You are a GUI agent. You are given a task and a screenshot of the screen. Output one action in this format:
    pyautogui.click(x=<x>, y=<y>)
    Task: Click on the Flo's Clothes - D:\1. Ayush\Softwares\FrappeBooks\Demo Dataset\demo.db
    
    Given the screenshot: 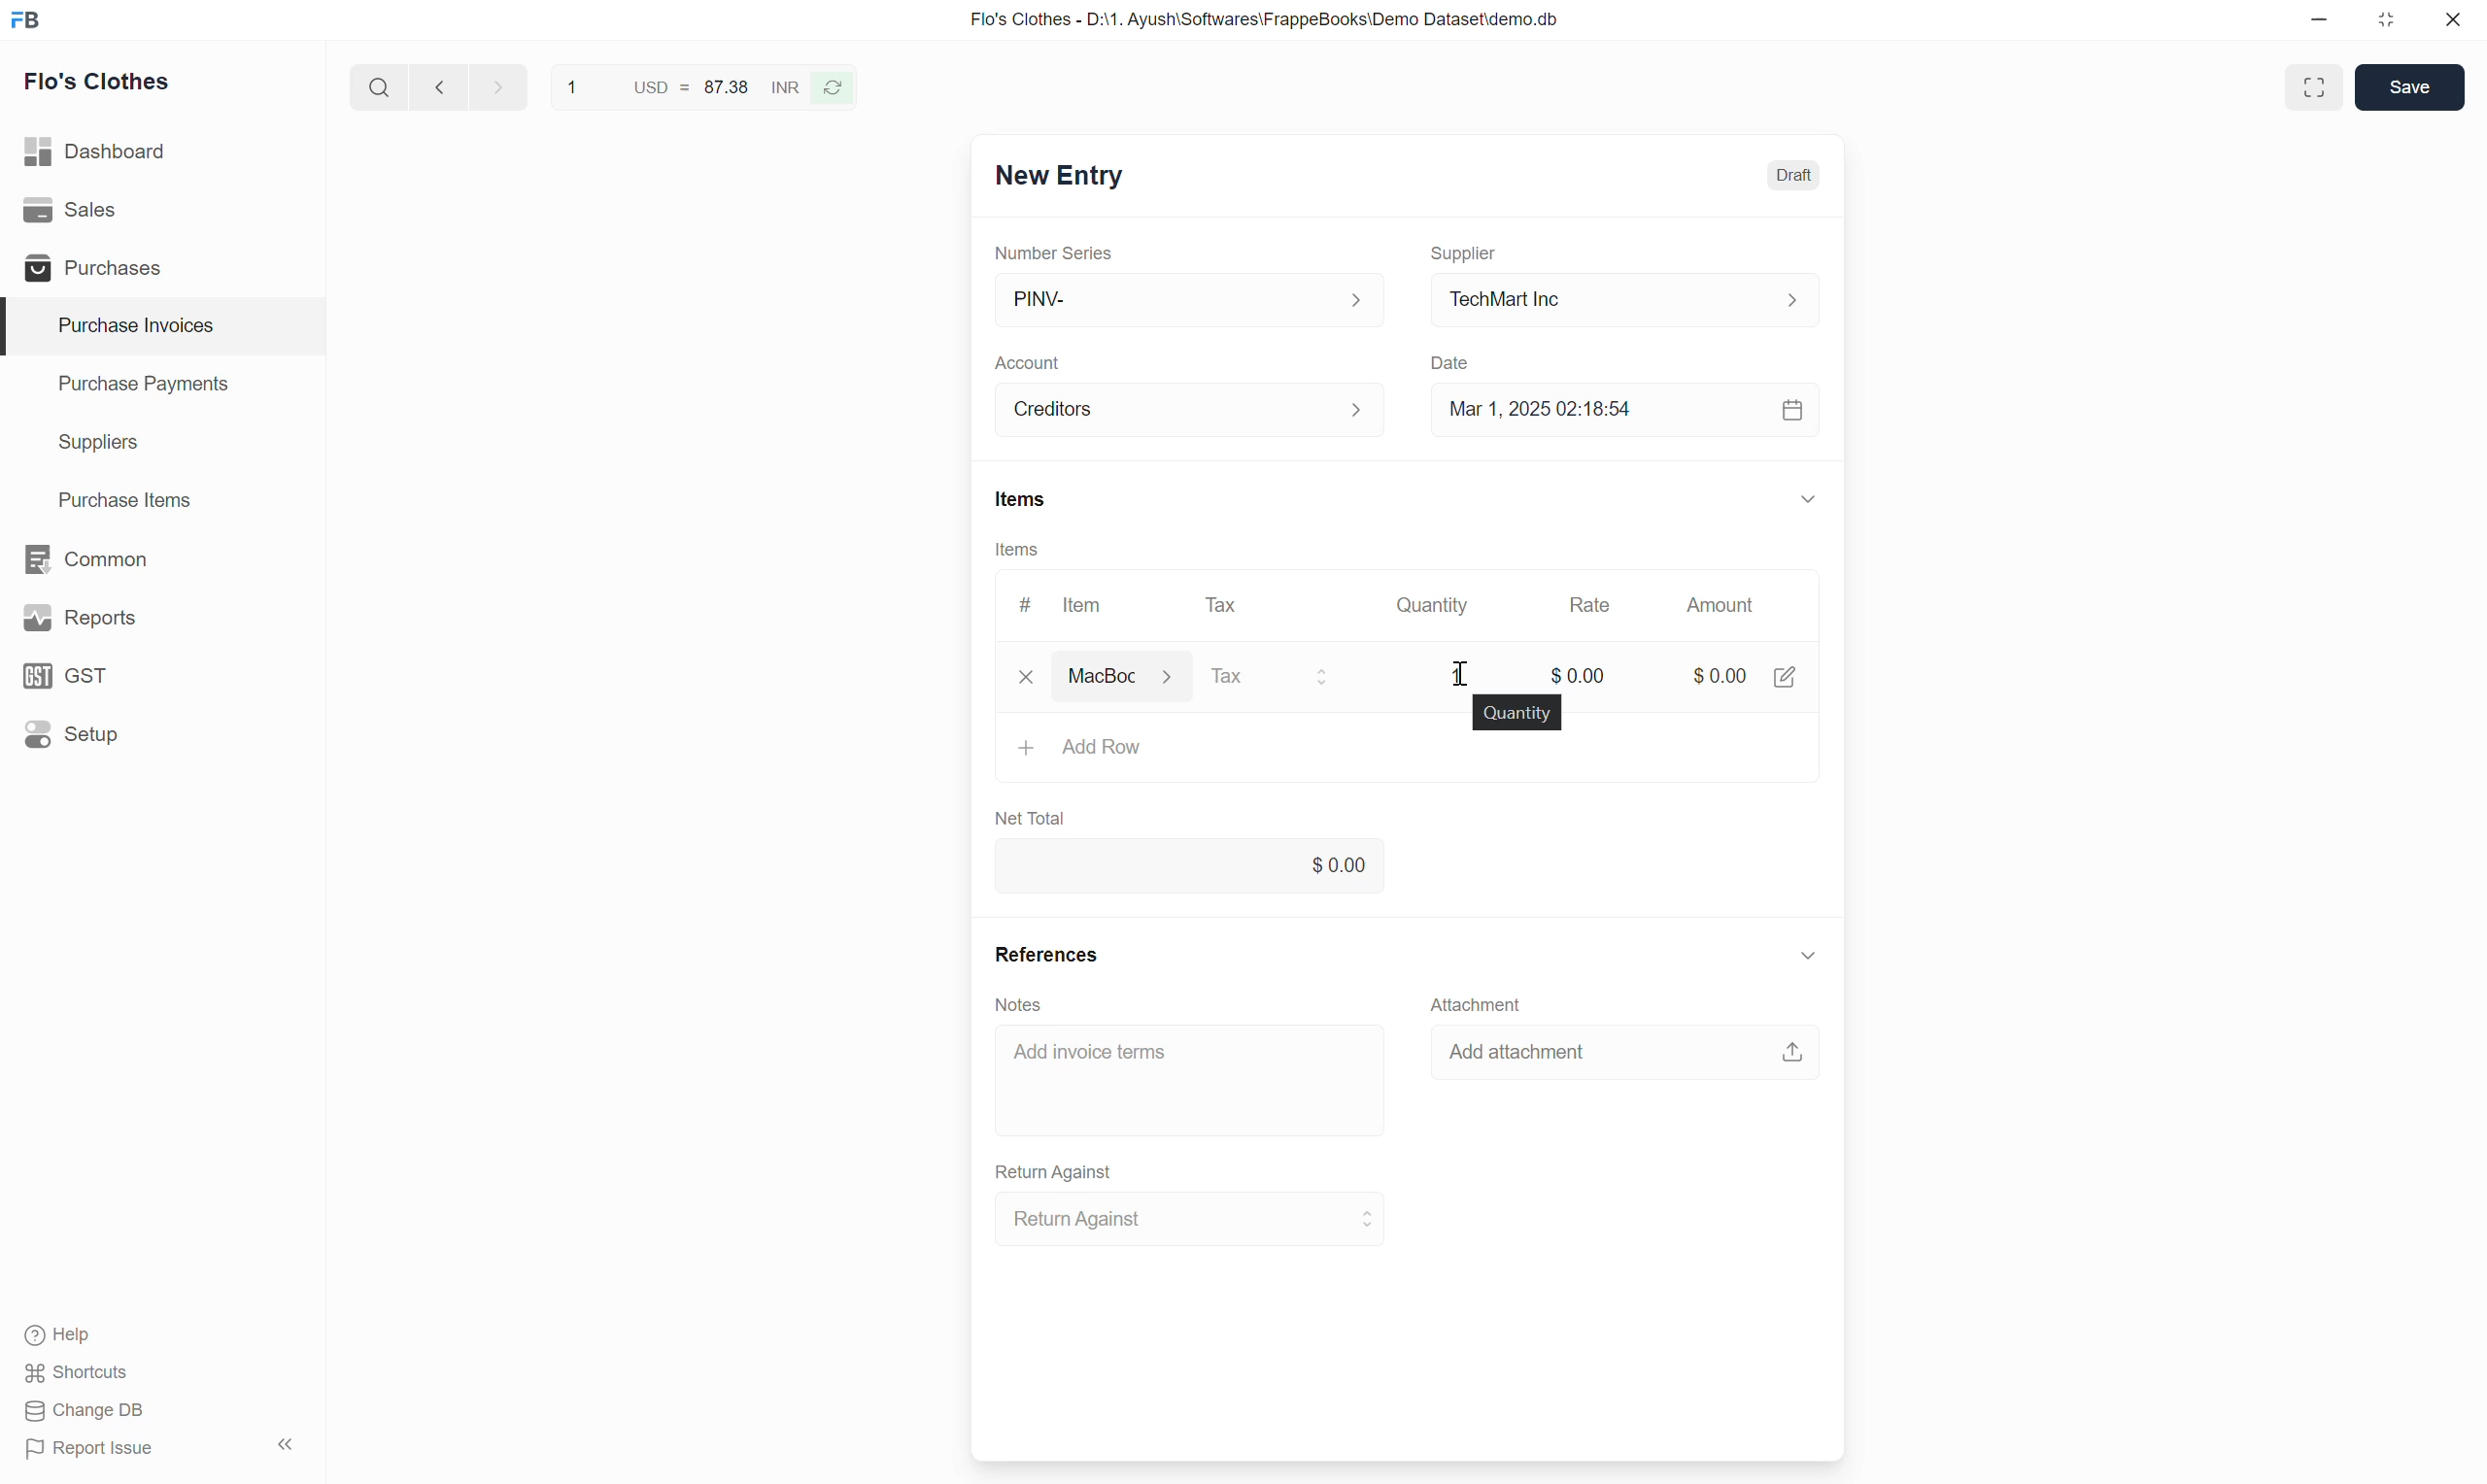 What is the action you would take?
    pyautogui.click(x=1265, y=18)
    